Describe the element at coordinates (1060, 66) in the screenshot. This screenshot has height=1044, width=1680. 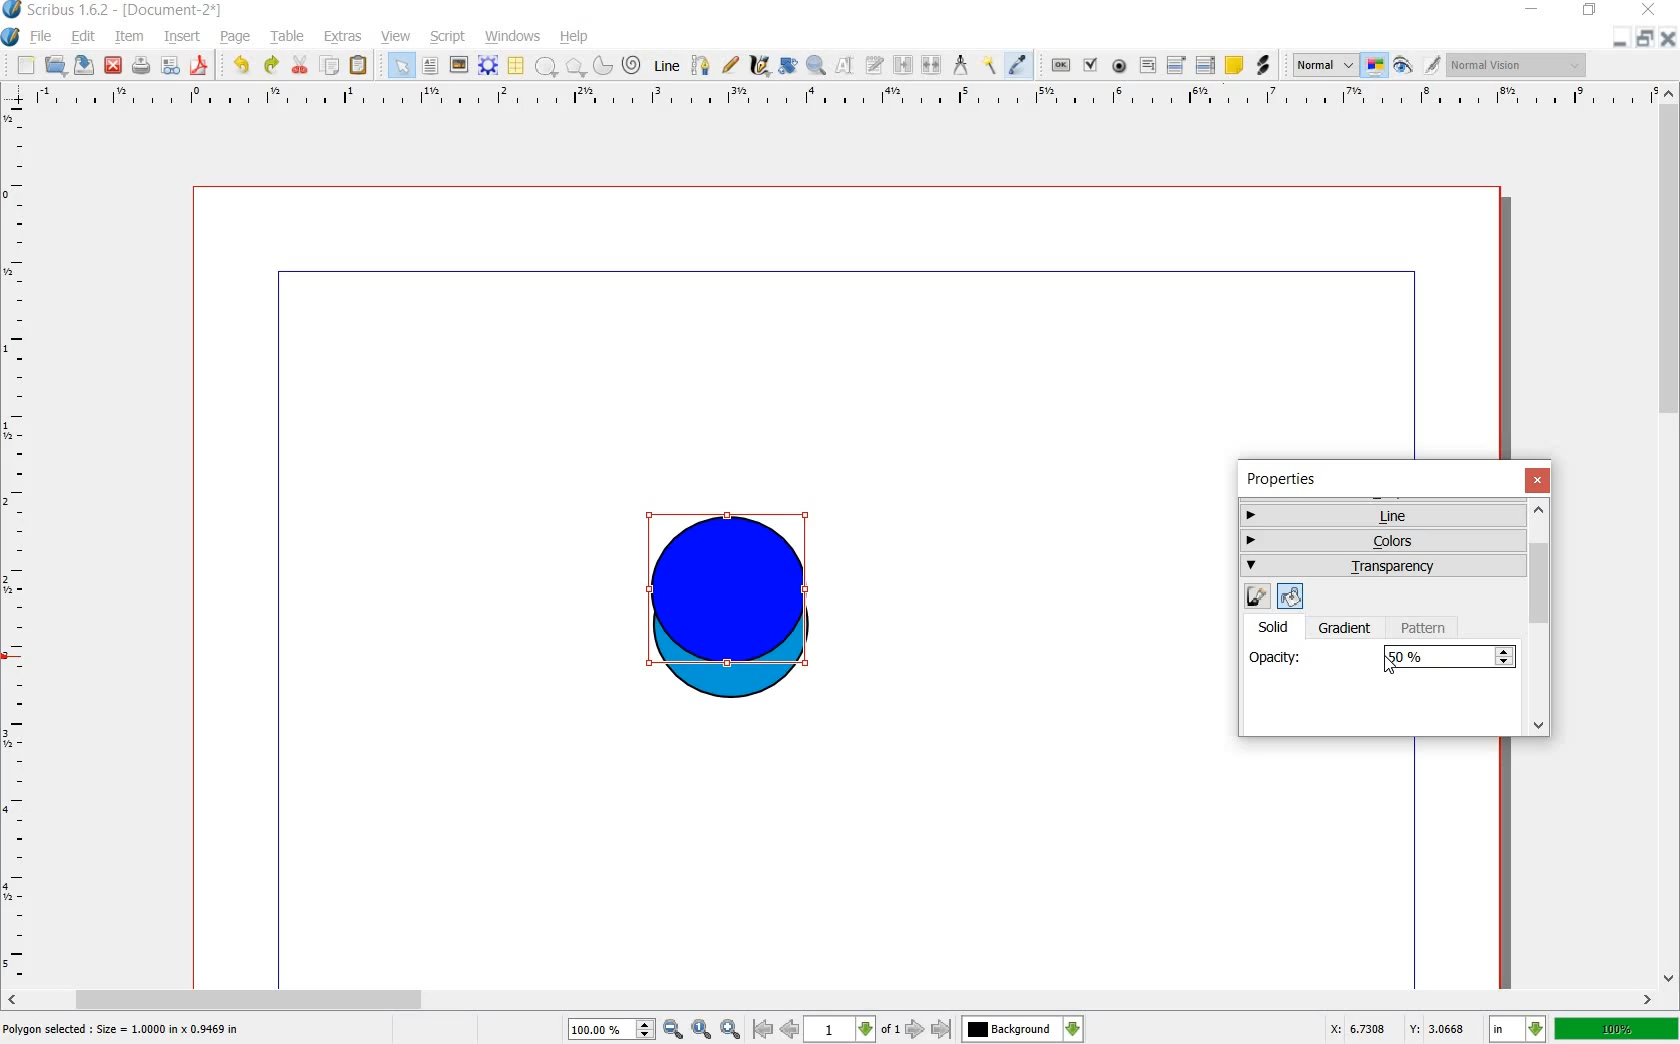
I see `pdf push button` at that location.